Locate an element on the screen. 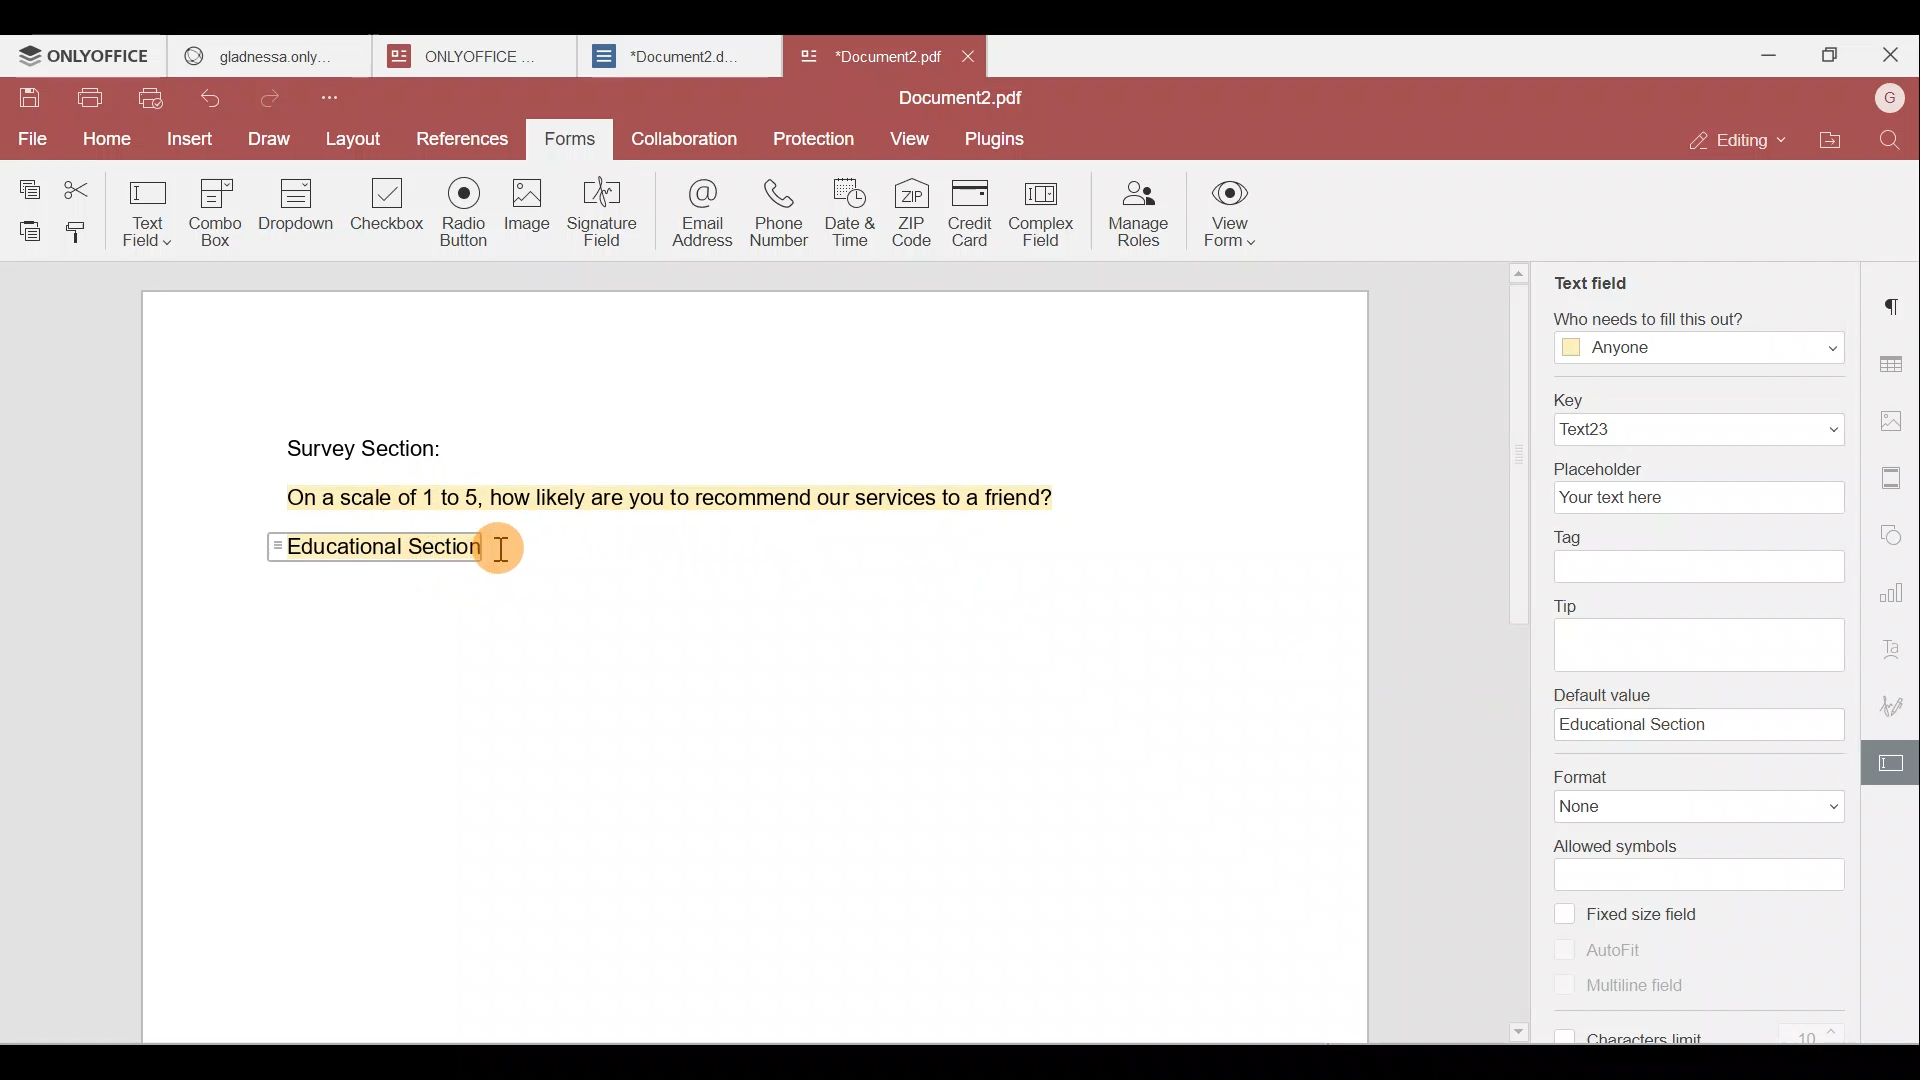 The height and width of the screenshot is (1080, 1920). Find is located at coordinates (1894, 140).